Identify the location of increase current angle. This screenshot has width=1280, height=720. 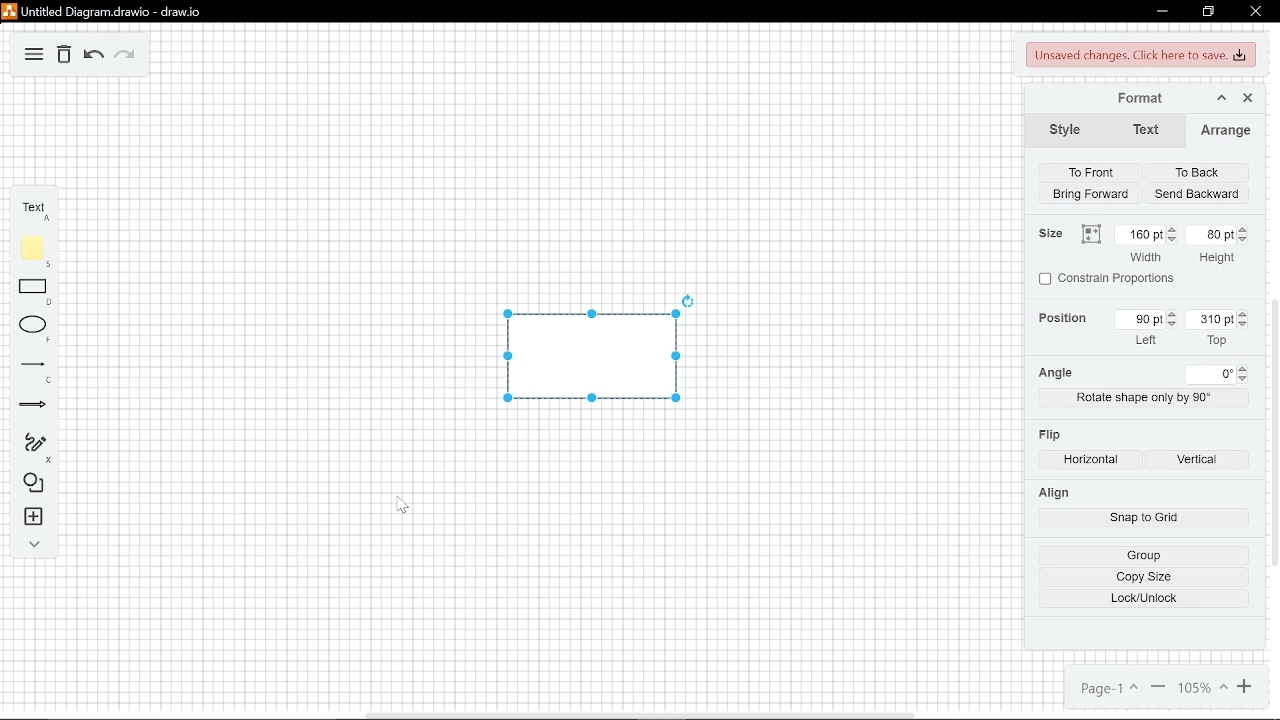
(1243, 368).